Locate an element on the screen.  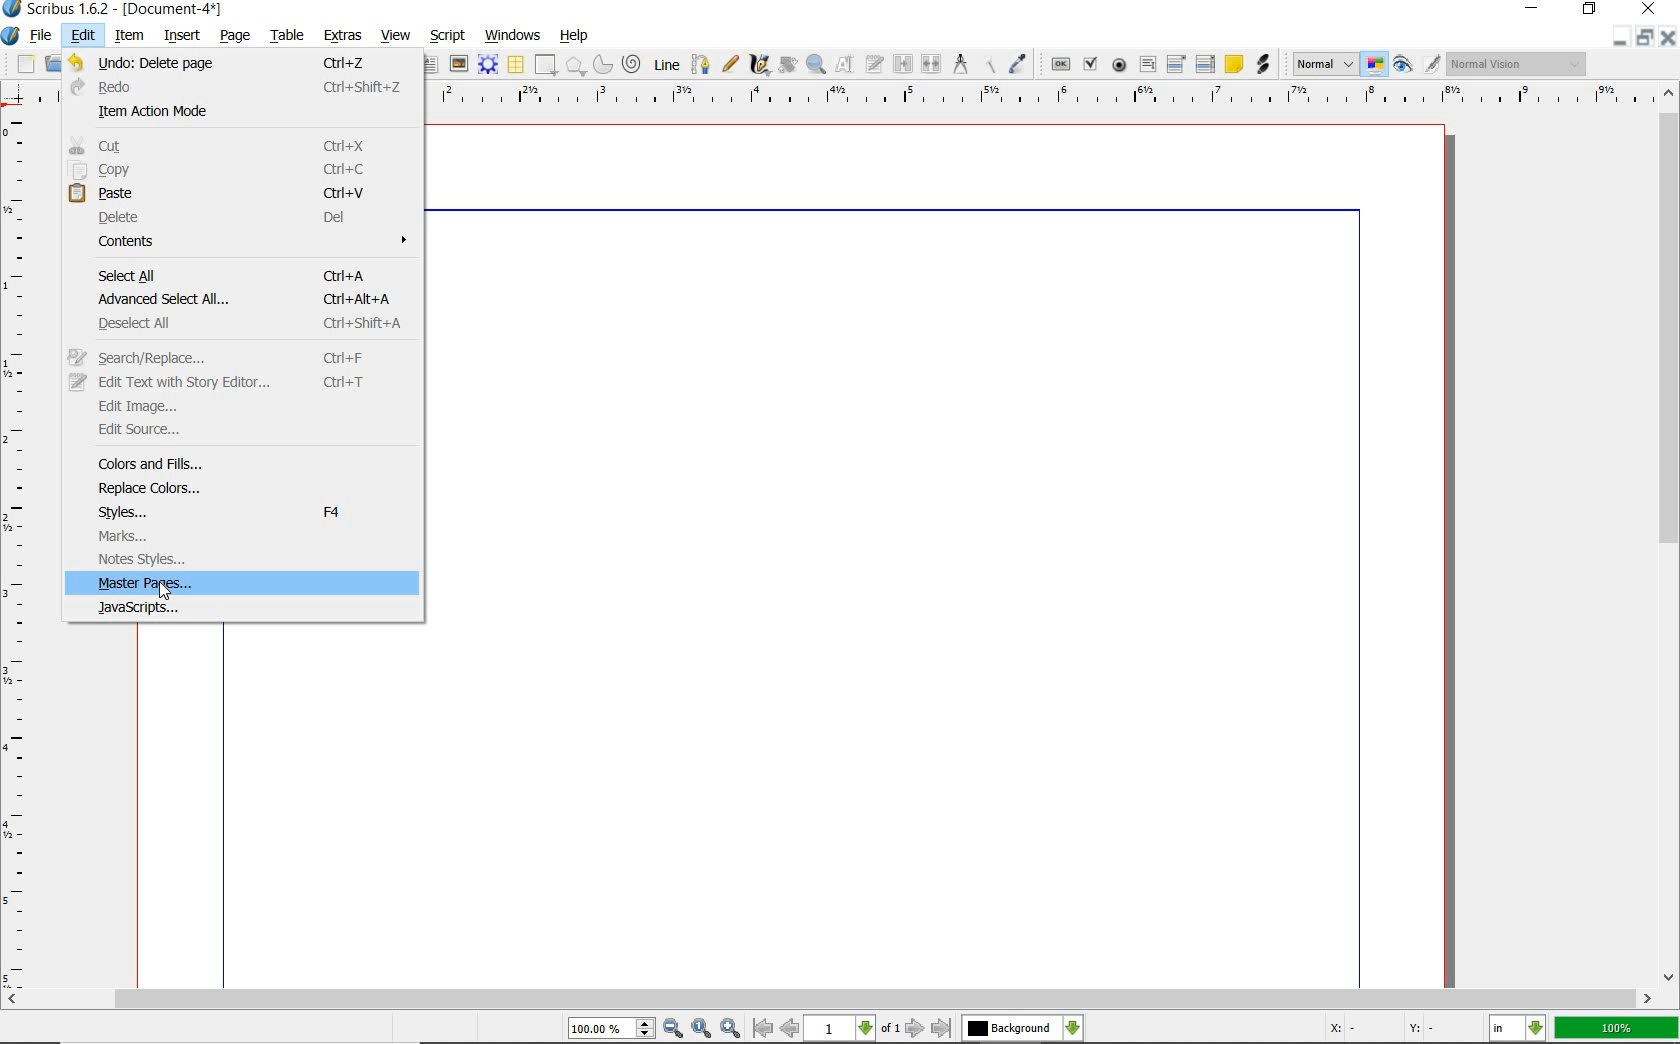
restore is located at coordinates (1591, 11).